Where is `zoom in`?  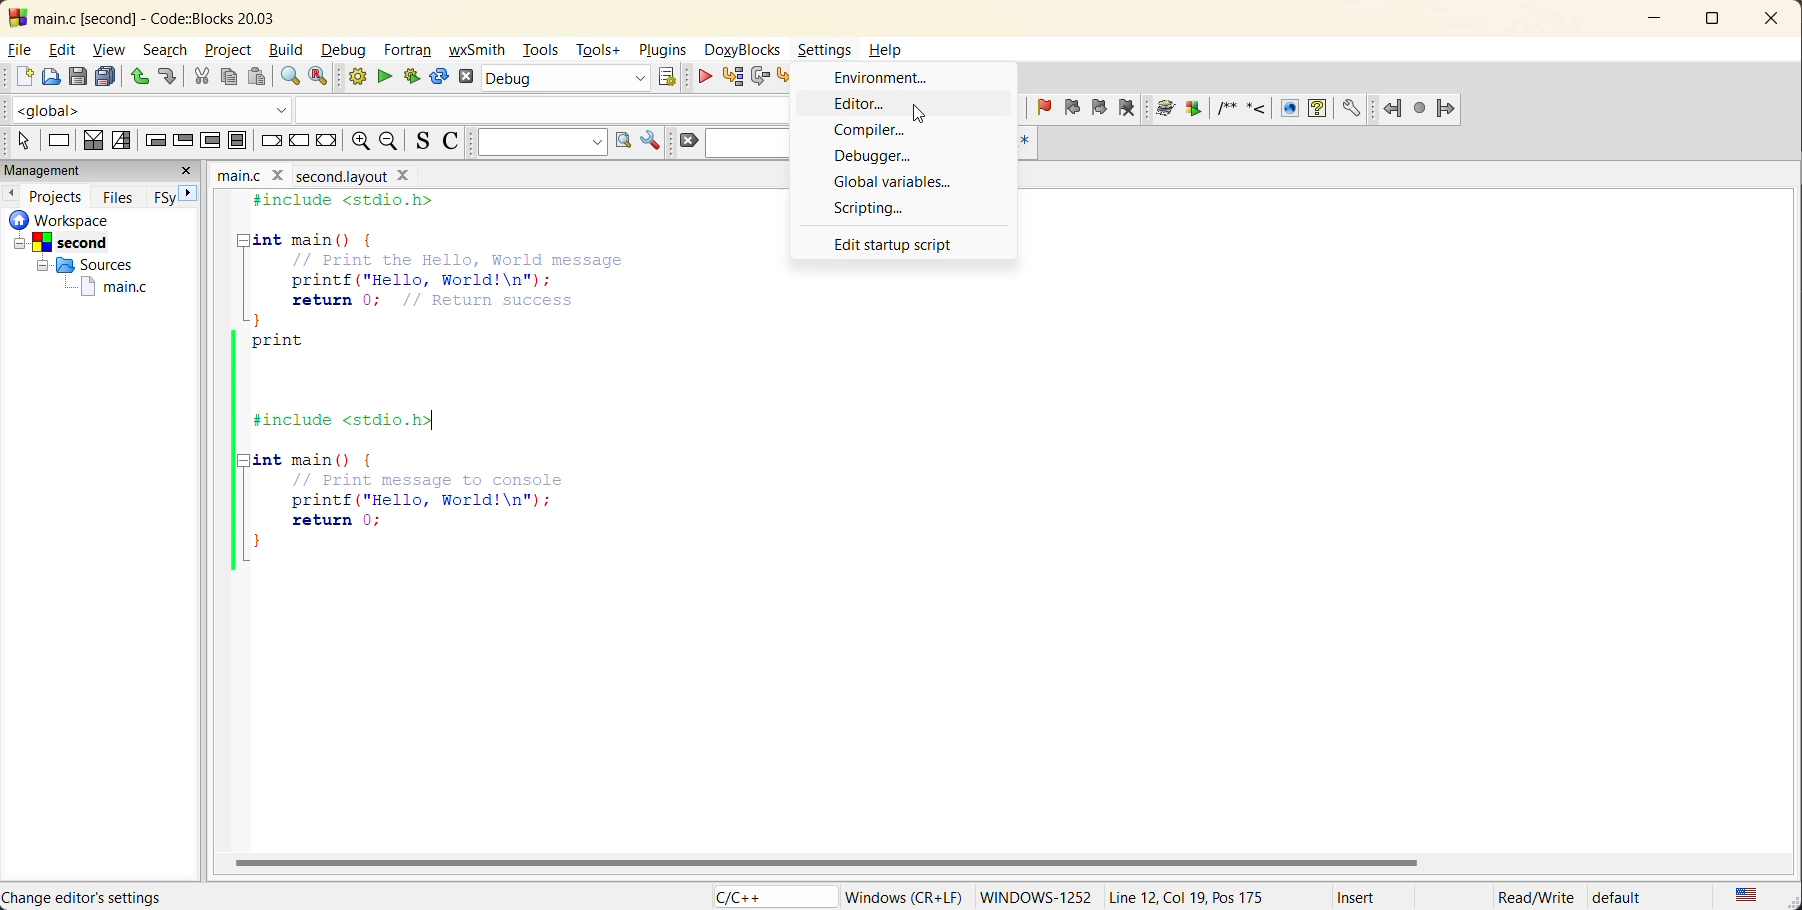 zoom in is located at coordinates (359, 140).